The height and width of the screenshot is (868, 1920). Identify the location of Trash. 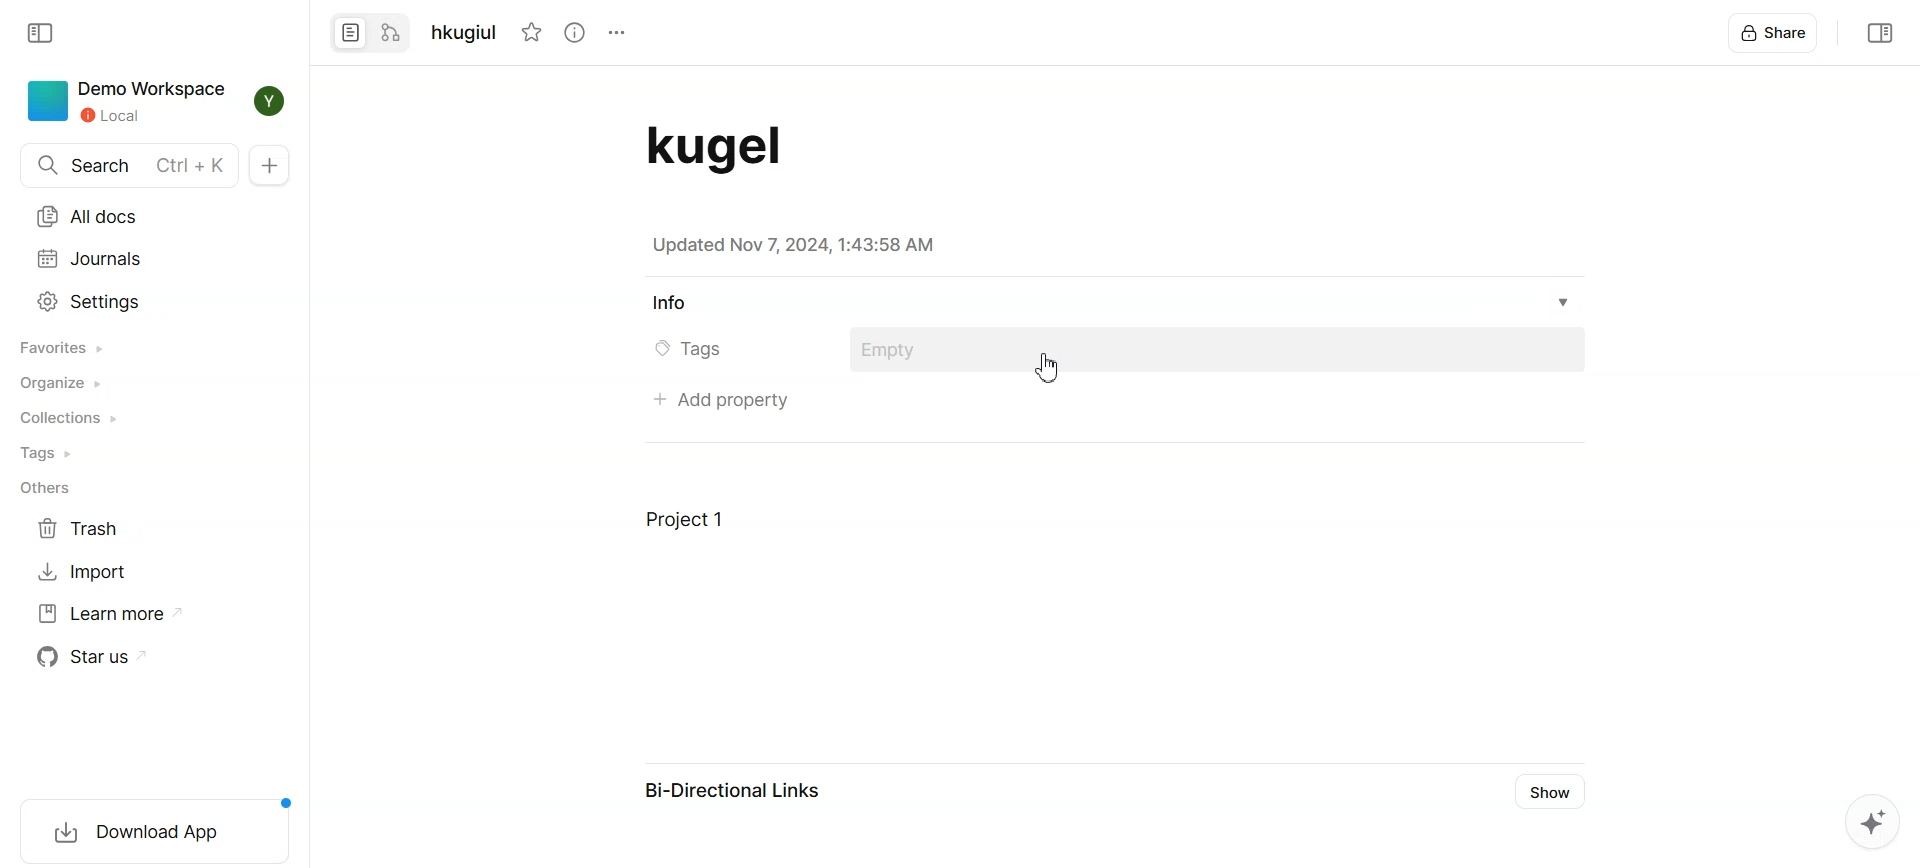
(85, 528).